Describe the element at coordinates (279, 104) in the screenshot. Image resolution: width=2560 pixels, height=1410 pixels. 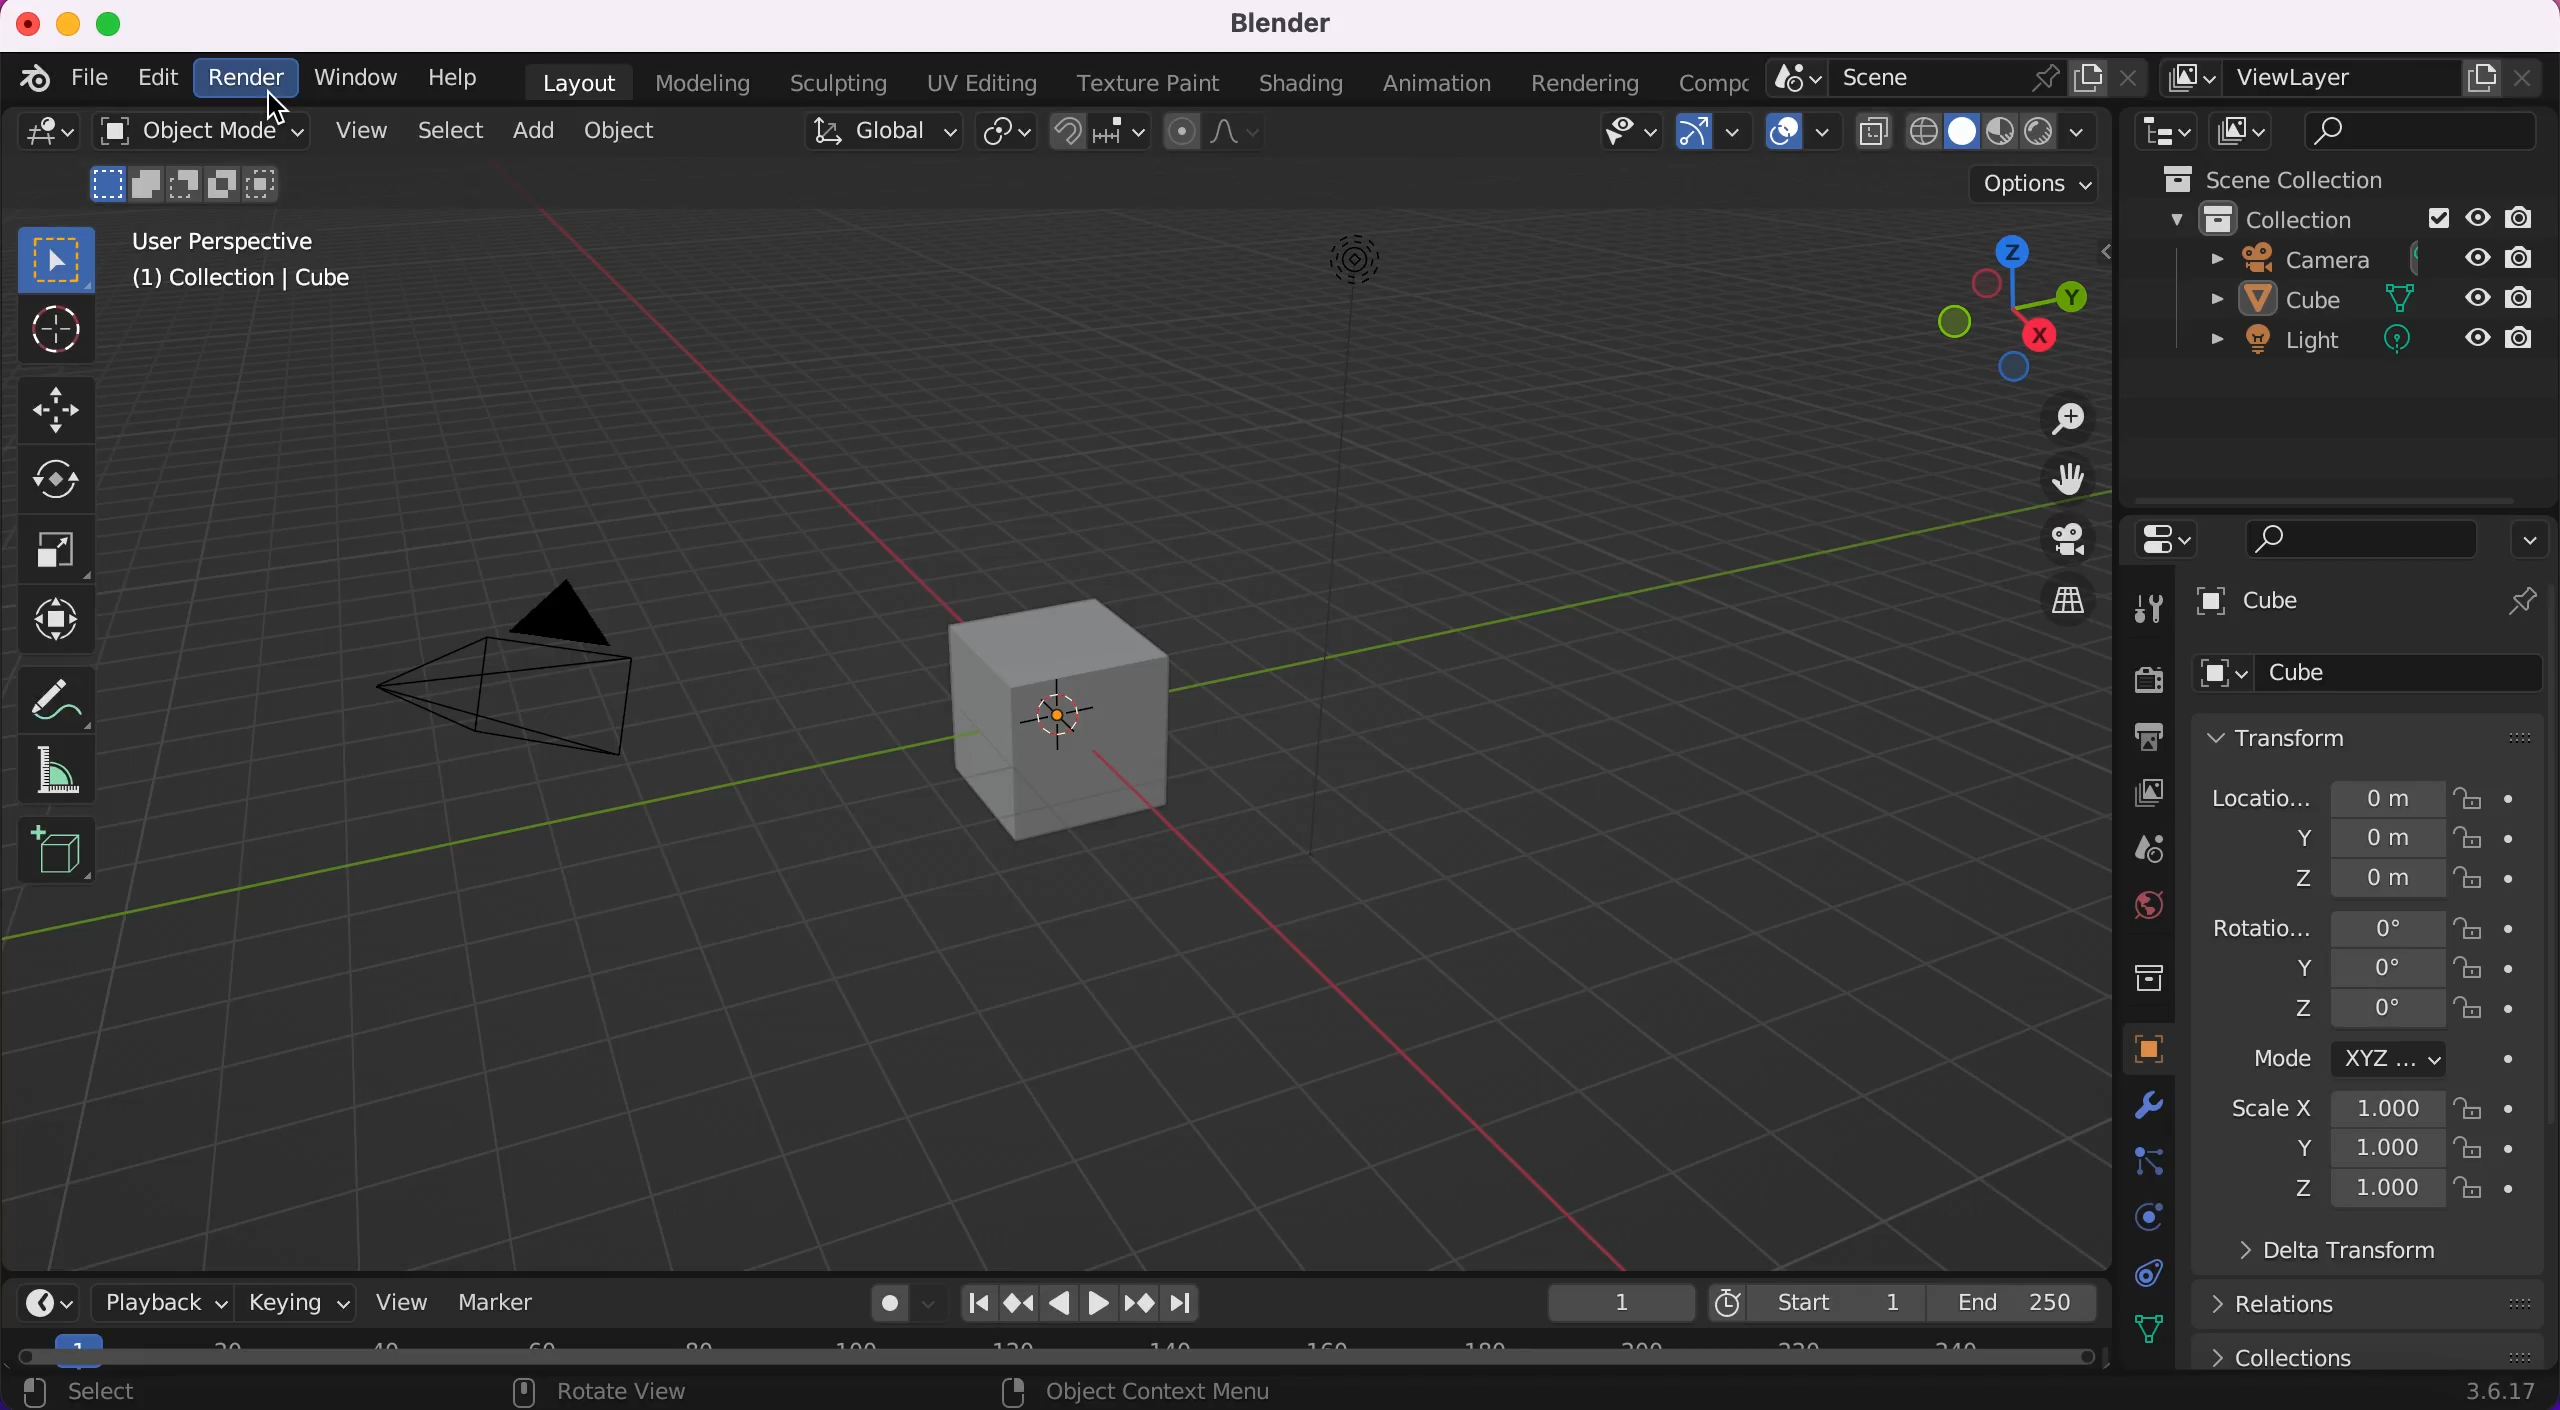
I see `cursor on render` at that location.